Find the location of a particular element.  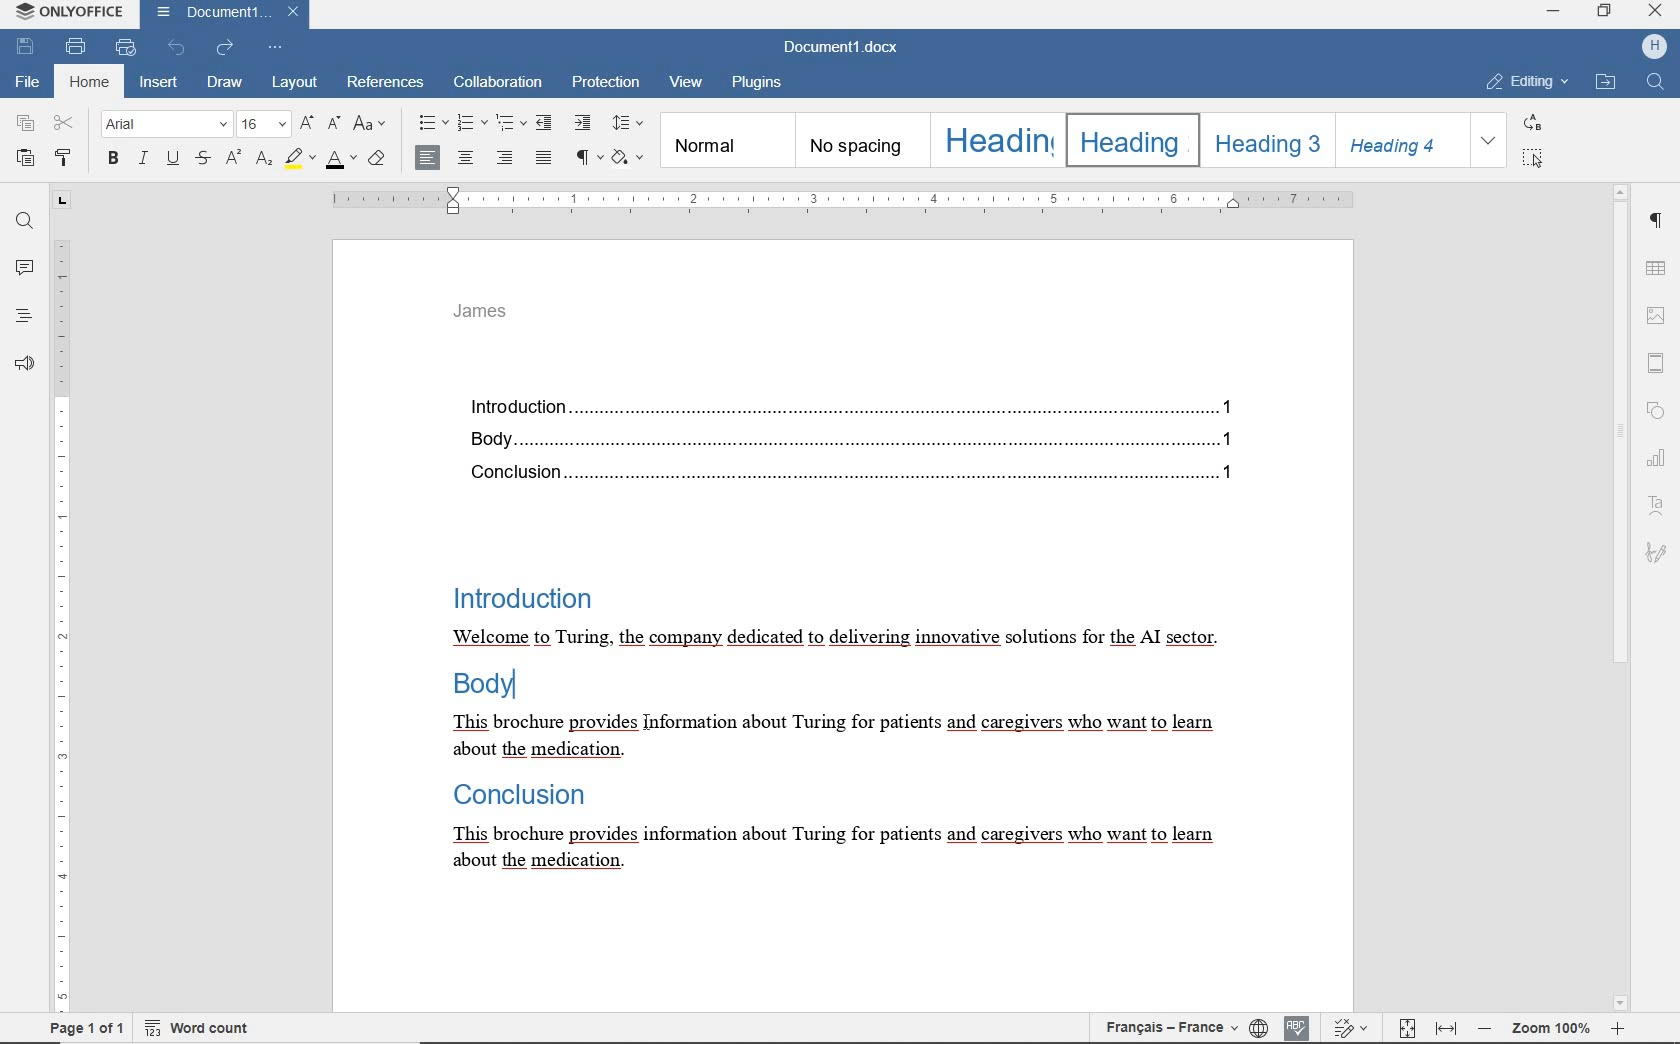

INCREASE INDENT is located at coordinates (585, 123).